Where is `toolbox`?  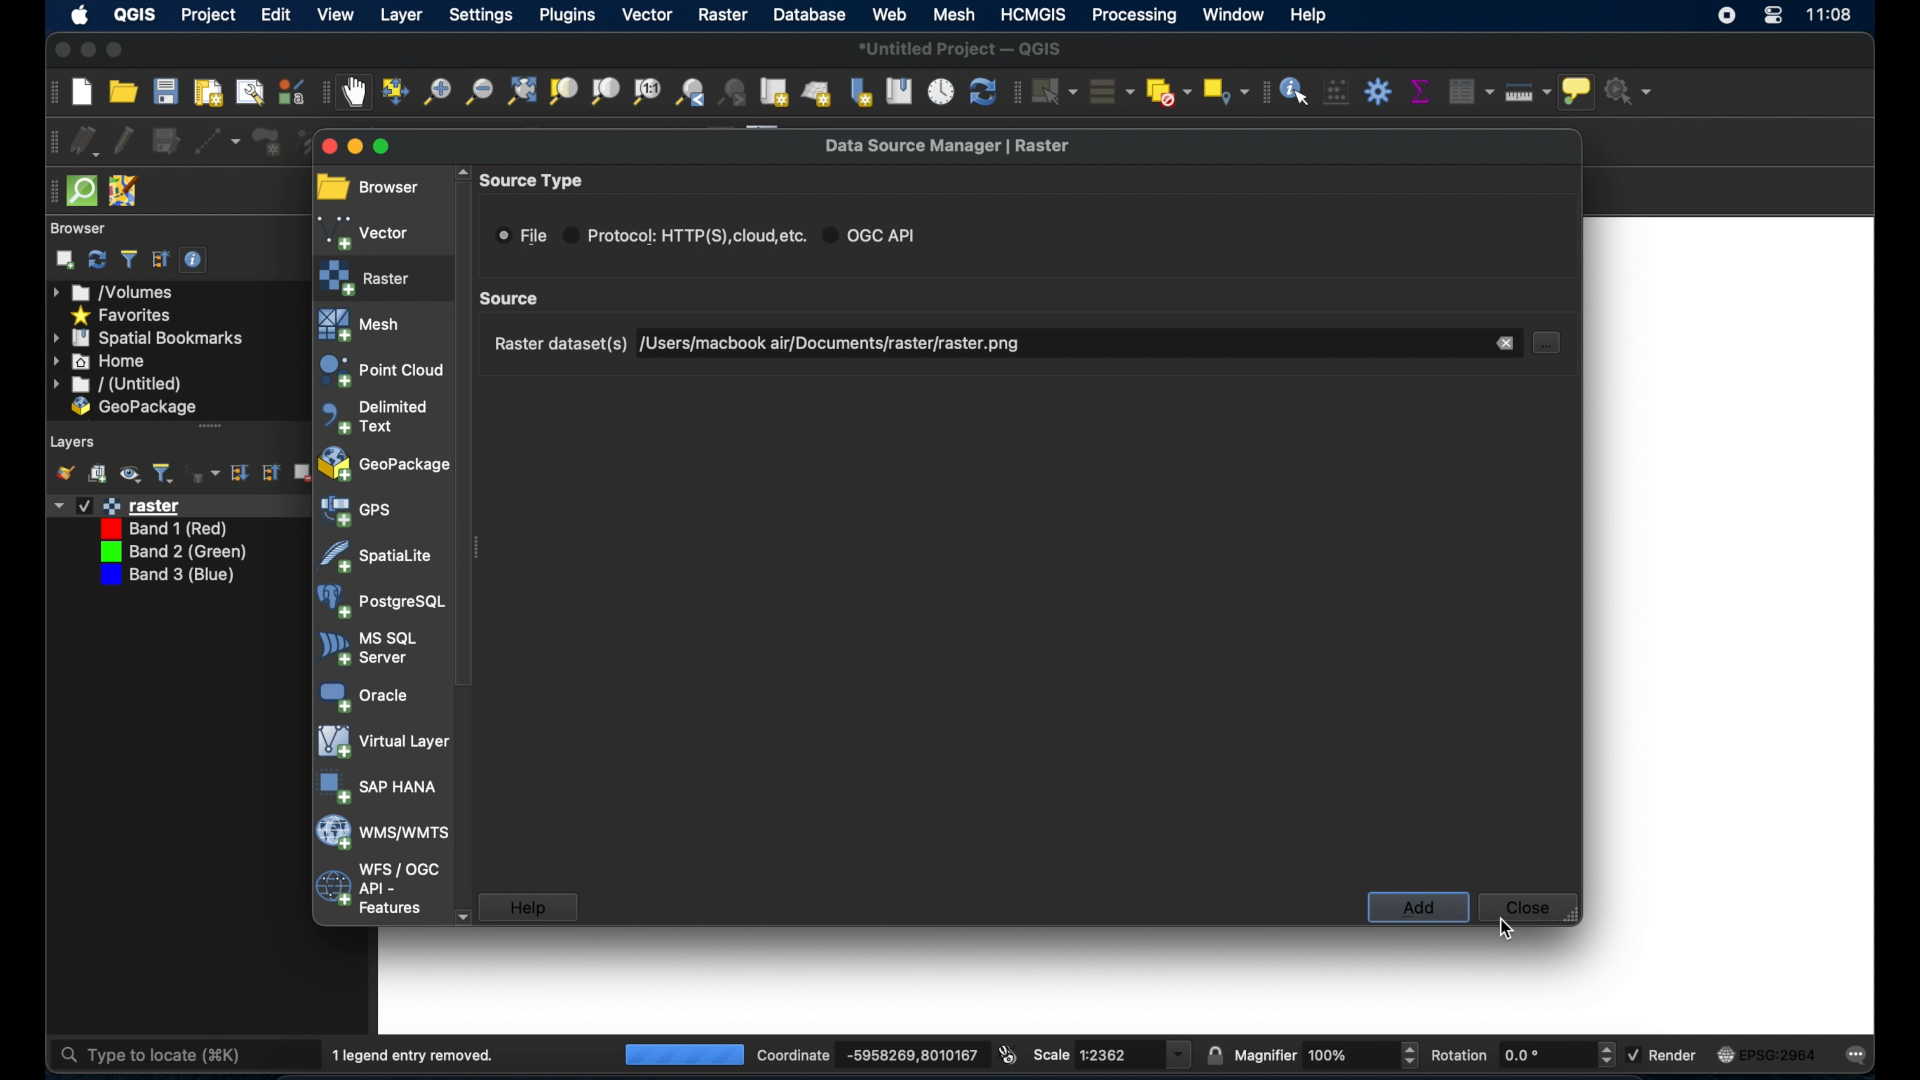
toolbox is located at coordinates (1379, 91).